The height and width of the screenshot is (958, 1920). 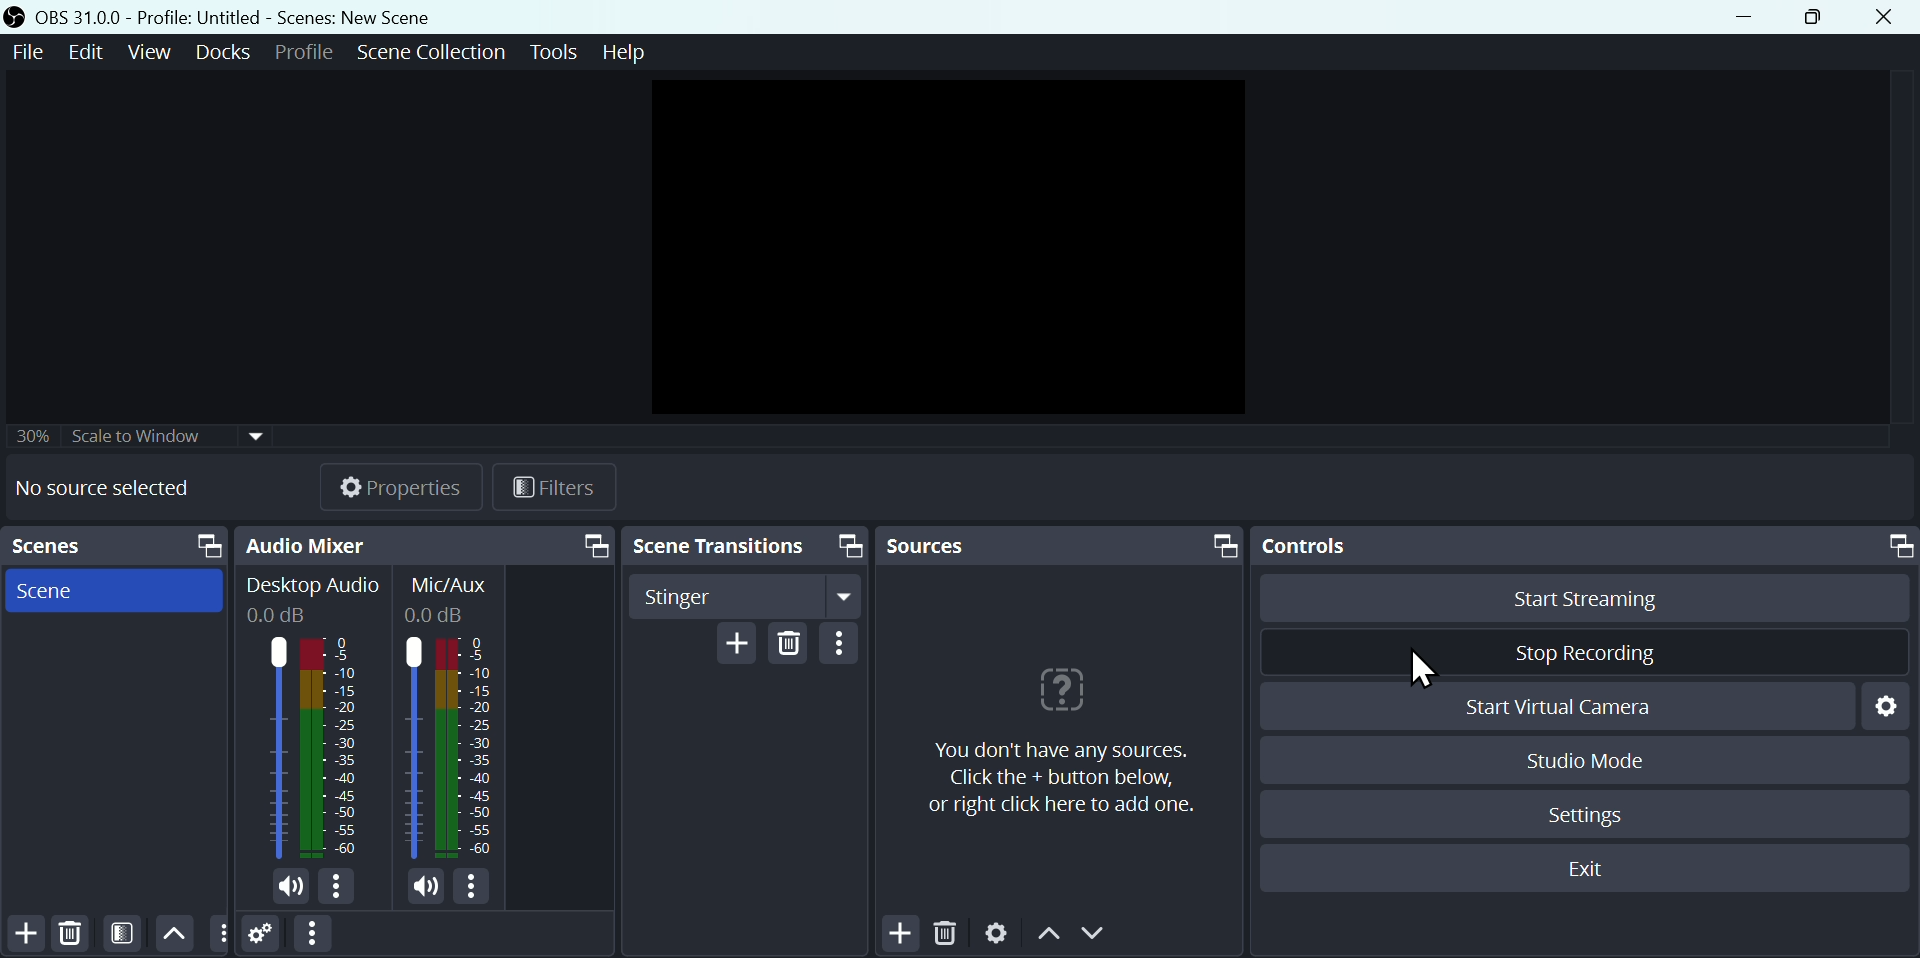 I want to click on cursor, so click(x=1426, y=669).